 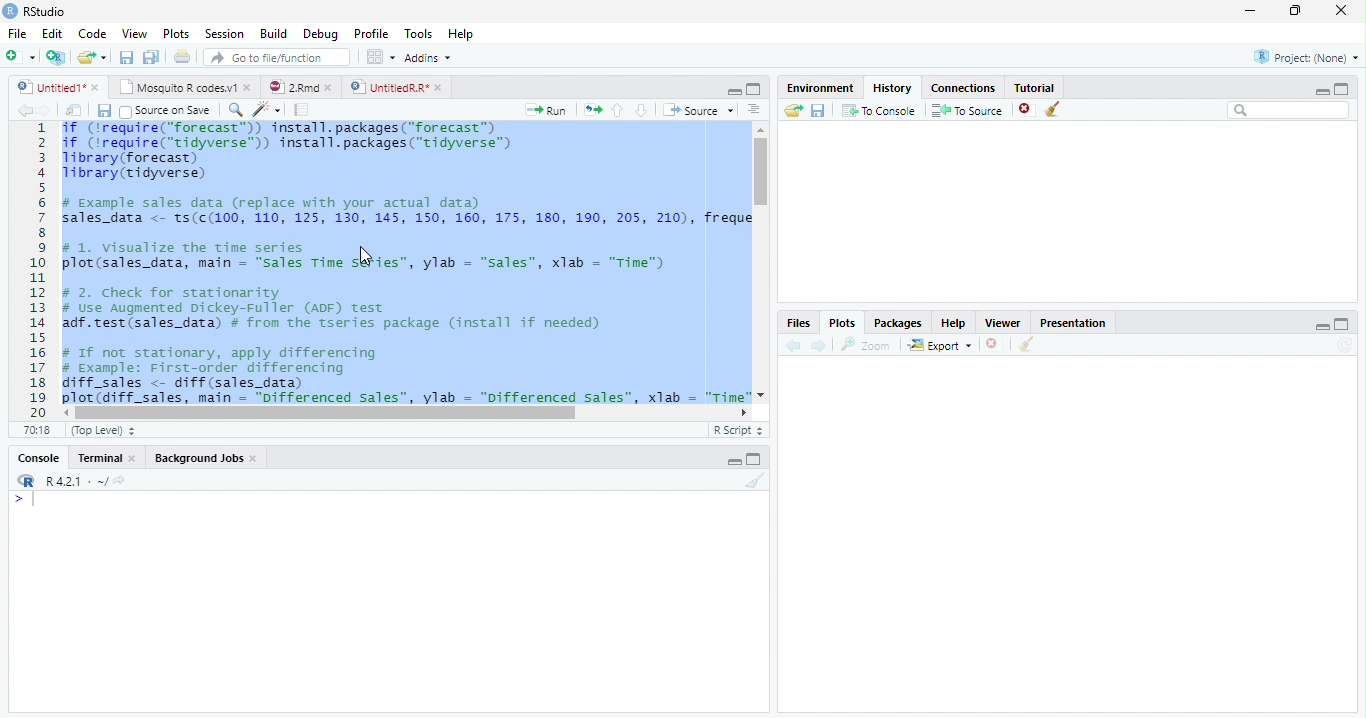 I want to click on Refresh, so click(x=1345, y=346).